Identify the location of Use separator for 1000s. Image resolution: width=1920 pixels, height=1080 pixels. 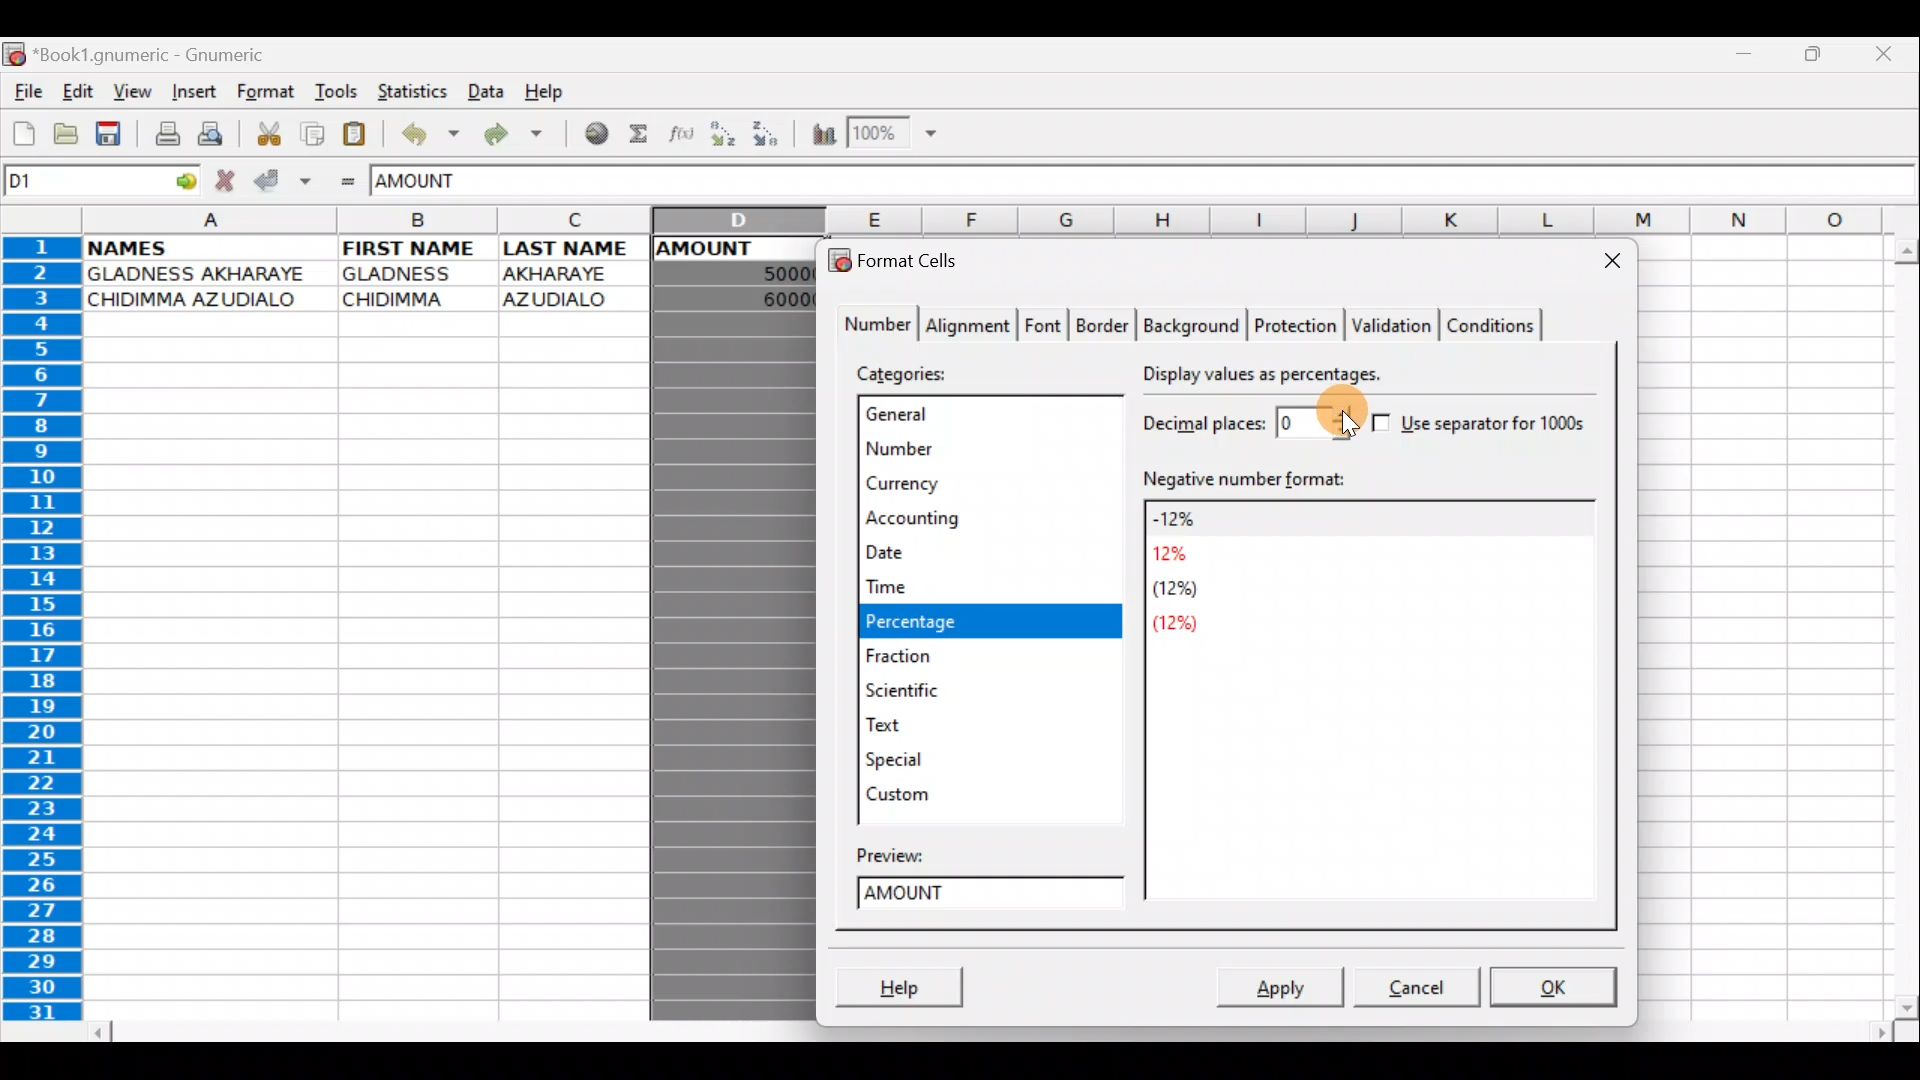
(1486, 424).